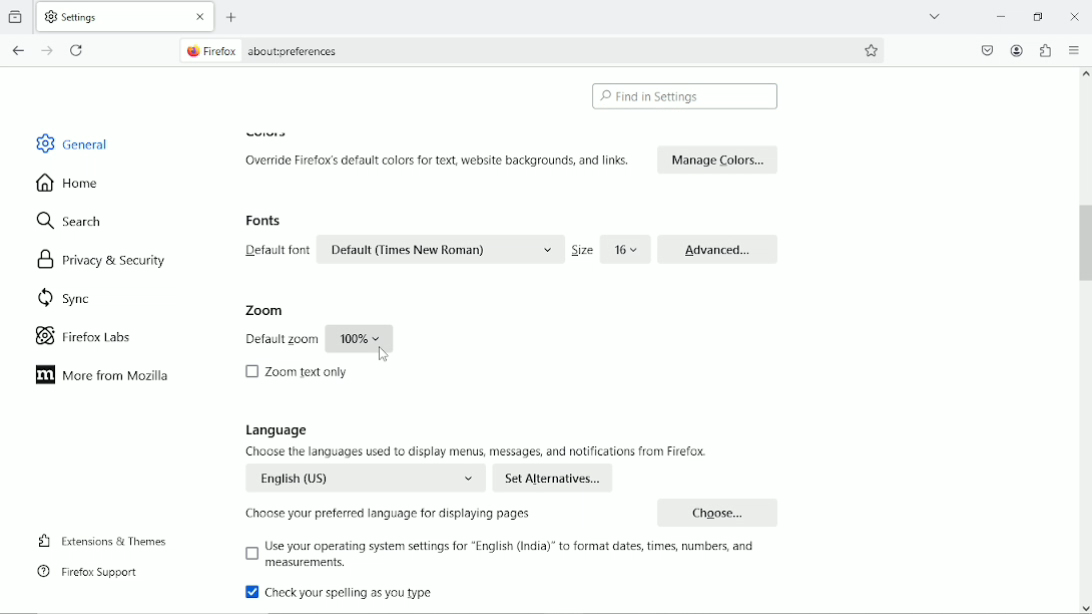 The height and width of the screenshot is (614, 1092). Describe the element at coordinates (382, 354) in the screenshot. I see `cursor` at that location.